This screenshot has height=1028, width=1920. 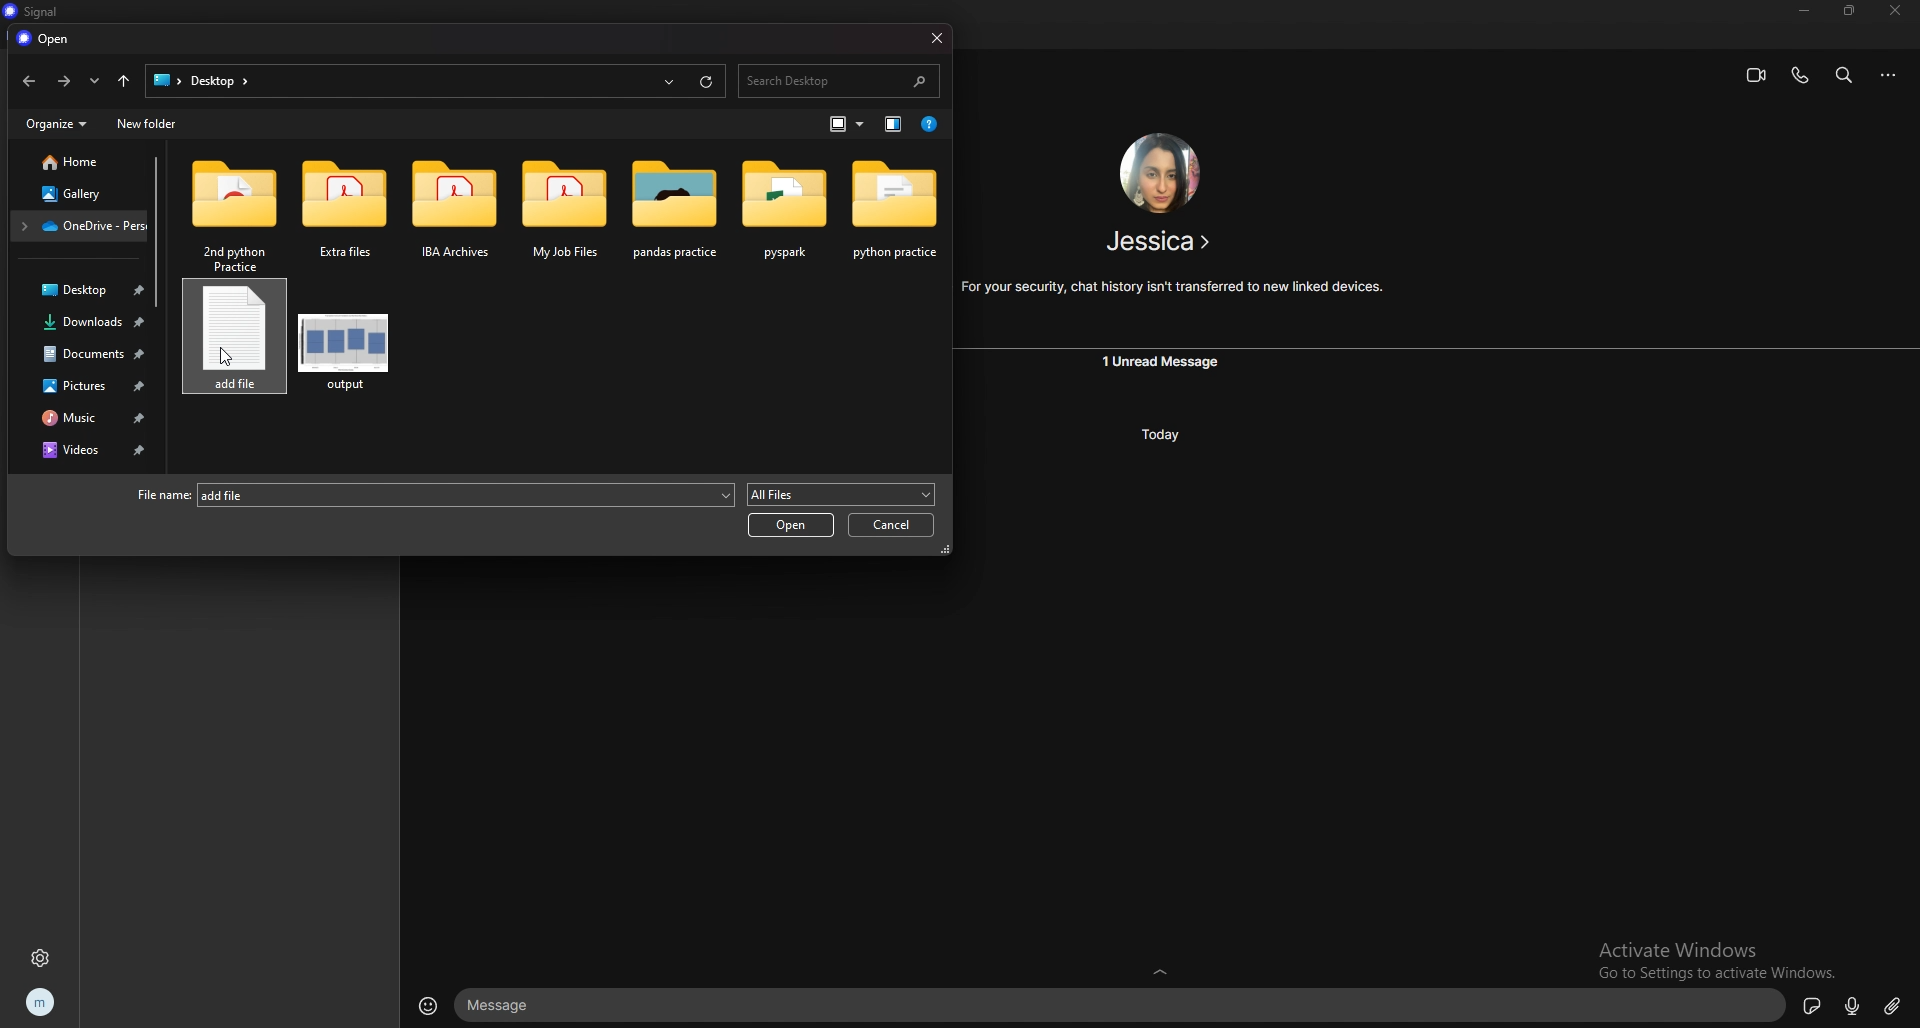 I want to click on folder, so click(x=894, y=215).